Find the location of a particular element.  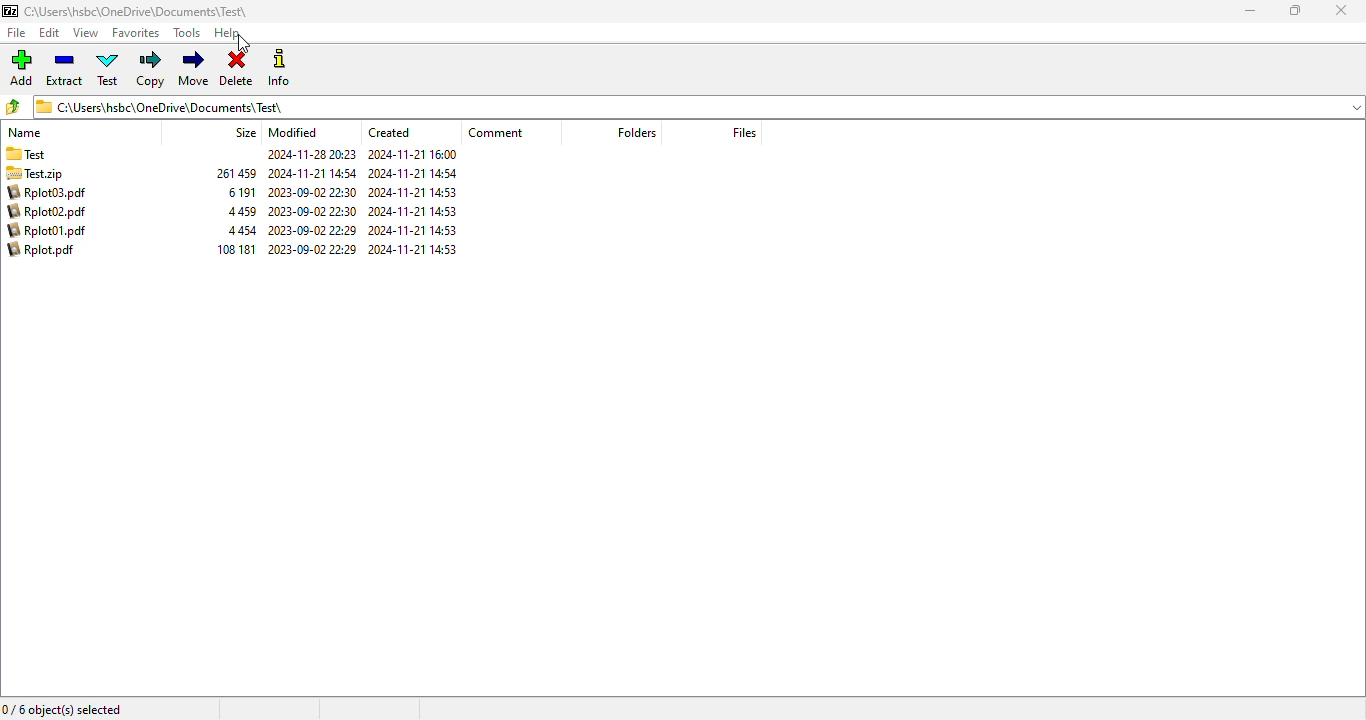

2023-09-02 22:29 is located at coordinates (312, 231).